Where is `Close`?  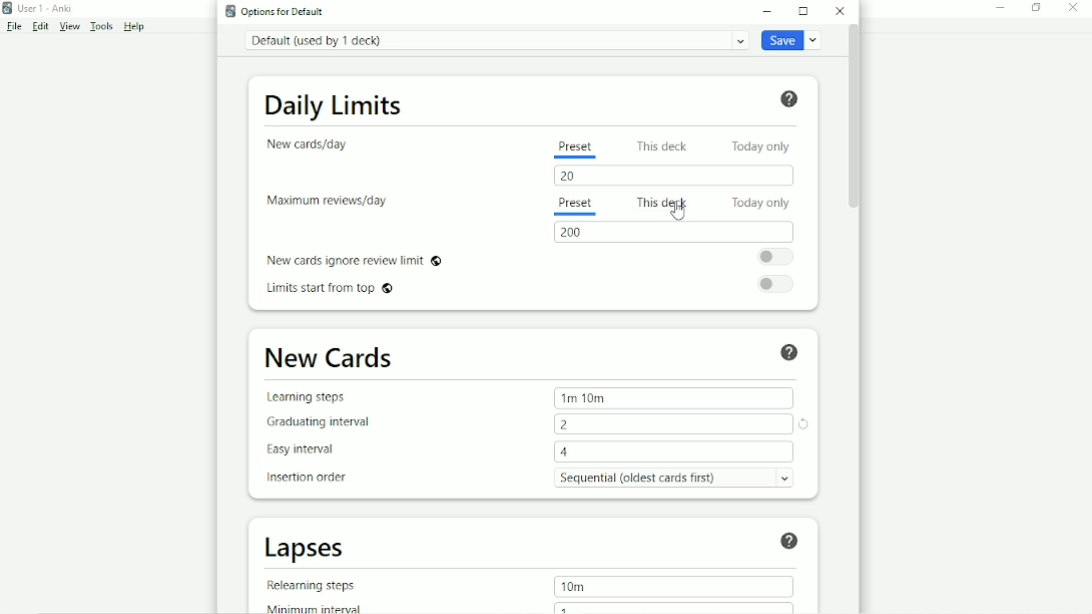
Close is located at coordinates (1073, 8).